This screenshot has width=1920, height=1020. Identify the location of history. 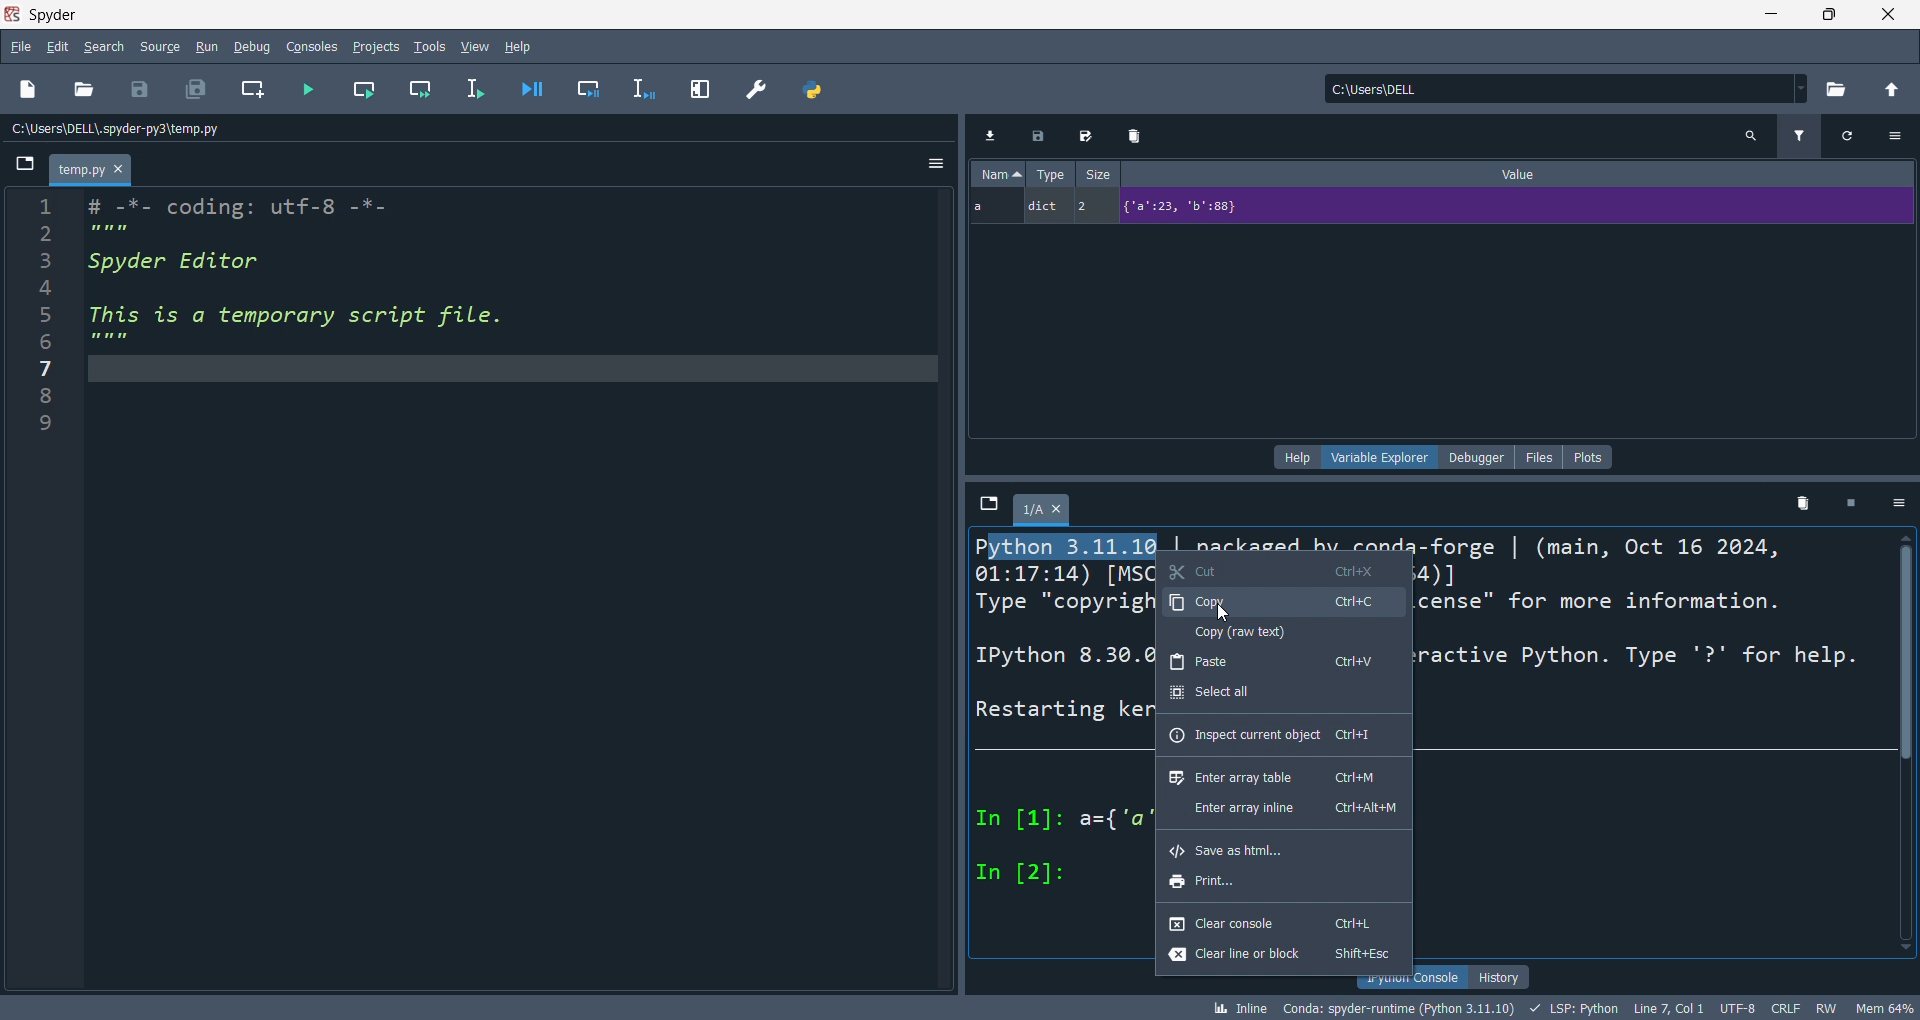
(1500, 976).